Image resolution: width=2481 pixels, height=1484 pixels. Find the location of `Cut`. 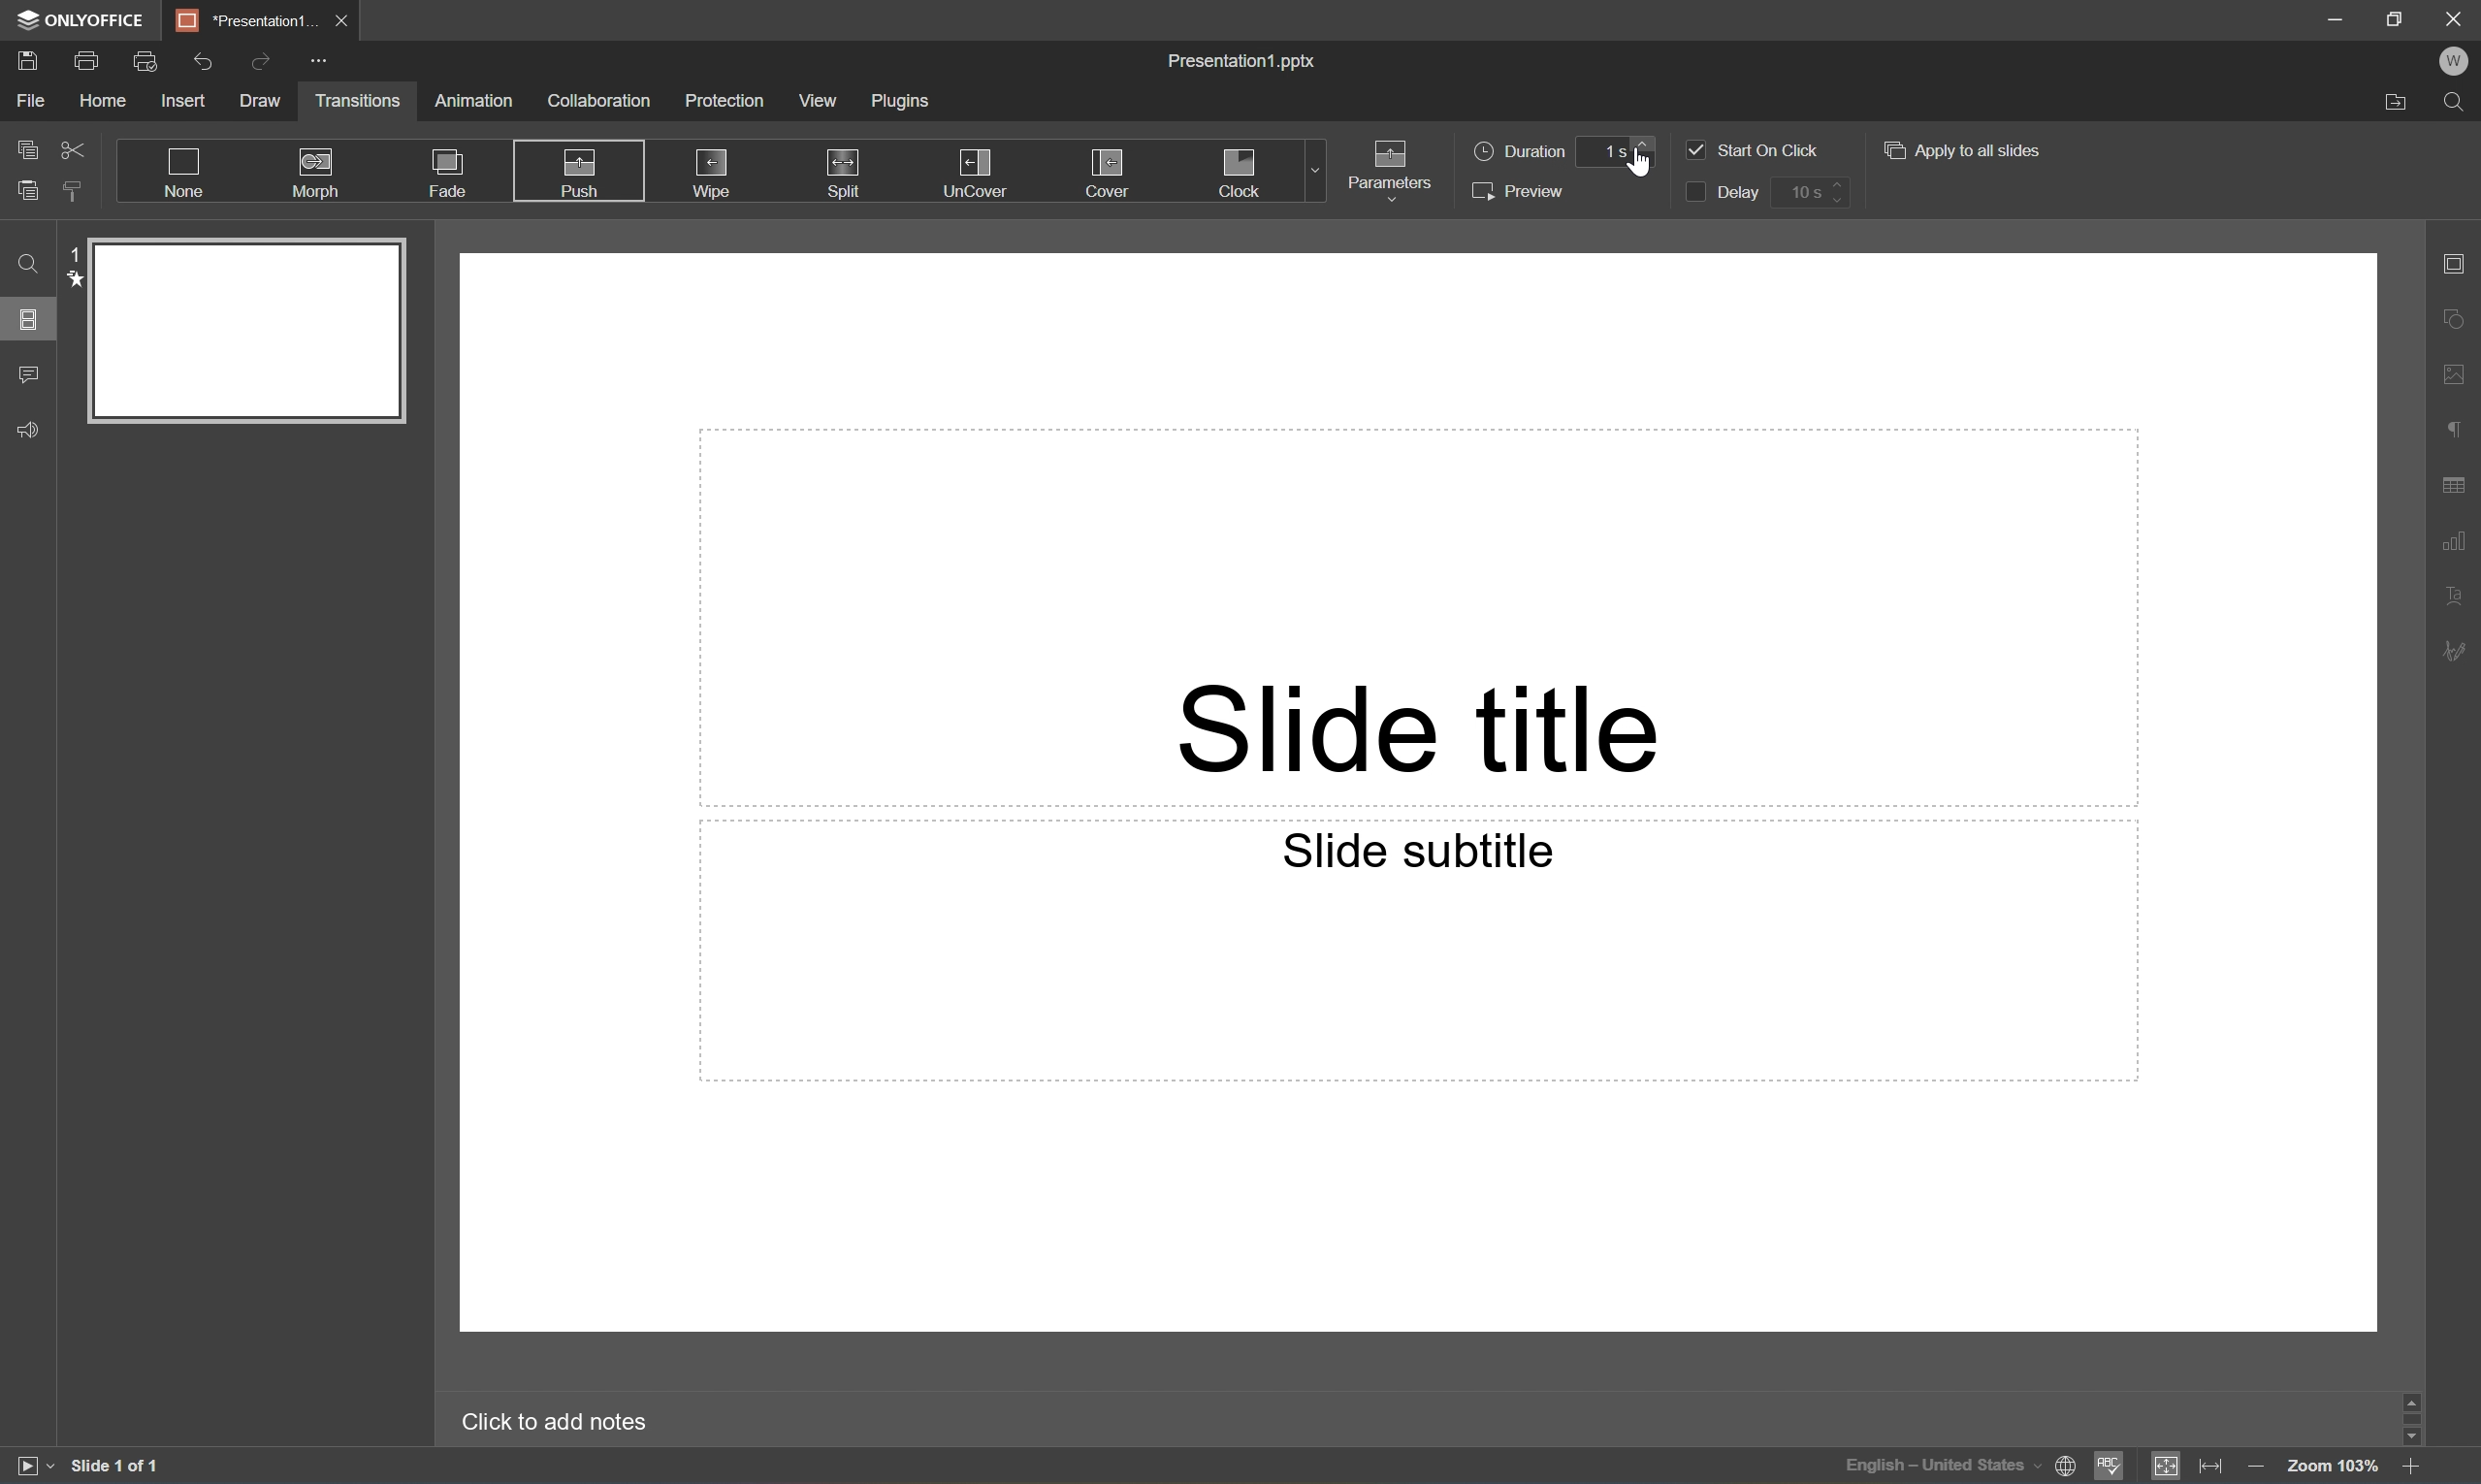

Cut is located at coordinates (72, 147).